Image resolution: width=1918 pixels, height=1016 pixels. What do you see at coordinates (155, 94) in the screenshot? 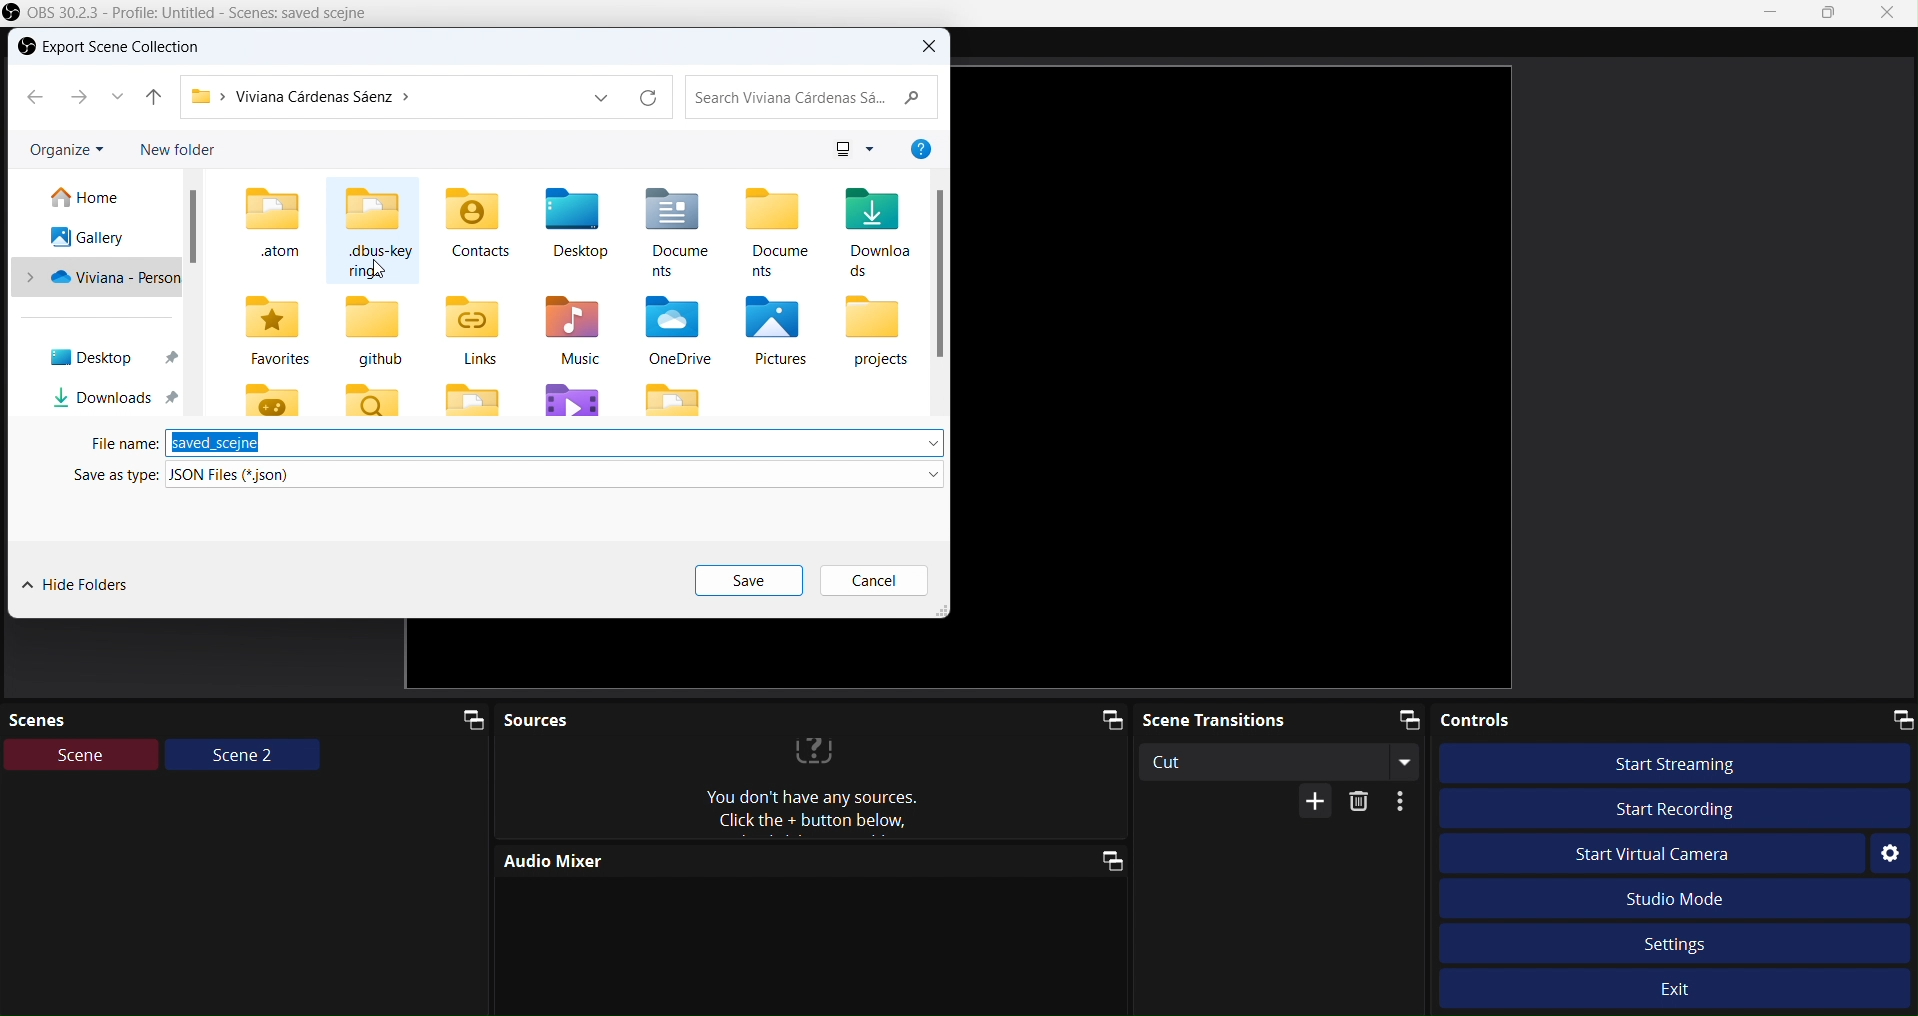
I see `Up` at bounding box center [155, 94].